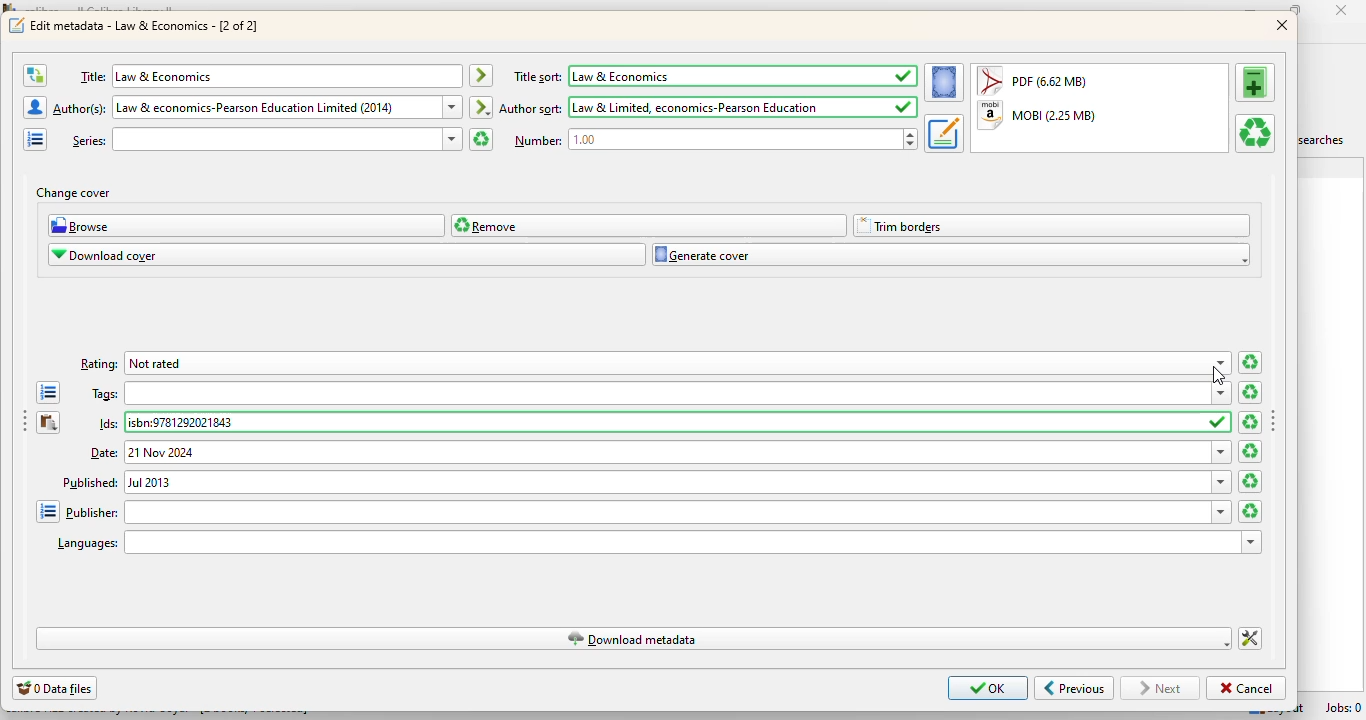 Image resolution: width=1366 pixels, height=720 pixels. Describe the element at coordinates (1256, 81) in the screenshot. I see `add a format to this book` at that location.